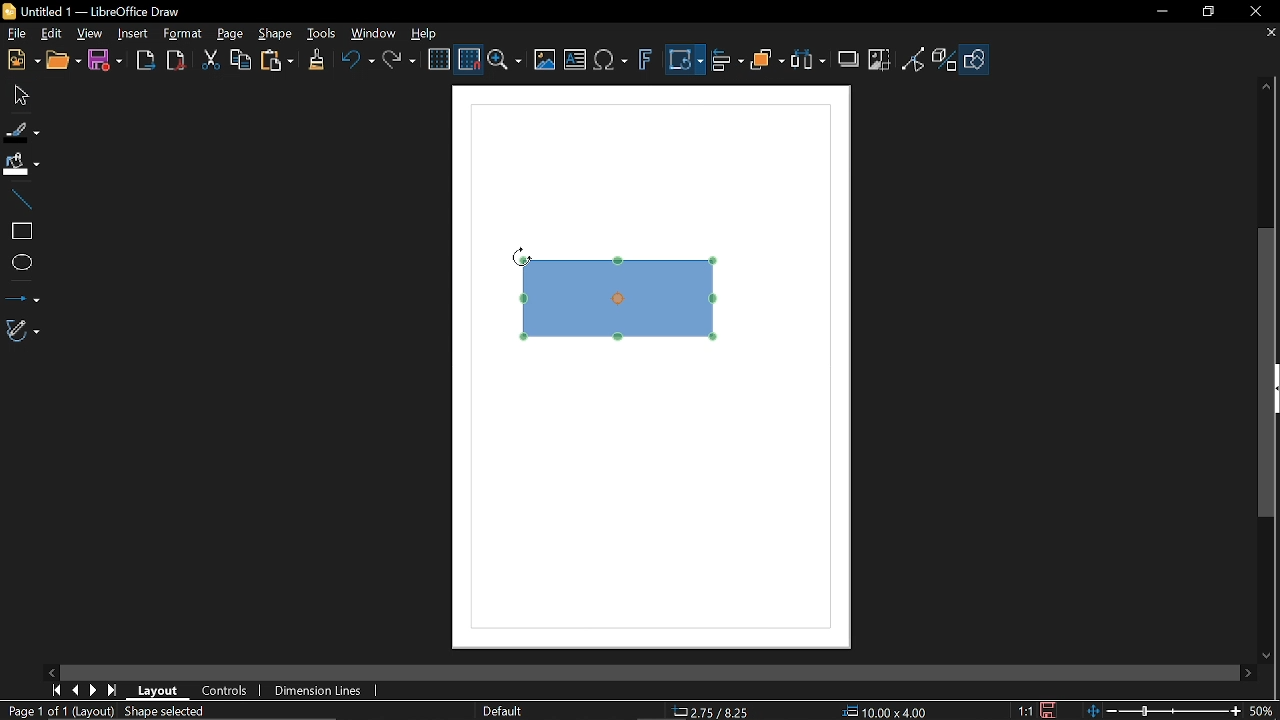  What do you see at coordinates (239, 63) in the screenshot?
I see `Copy` at bounding box center [239, 63].